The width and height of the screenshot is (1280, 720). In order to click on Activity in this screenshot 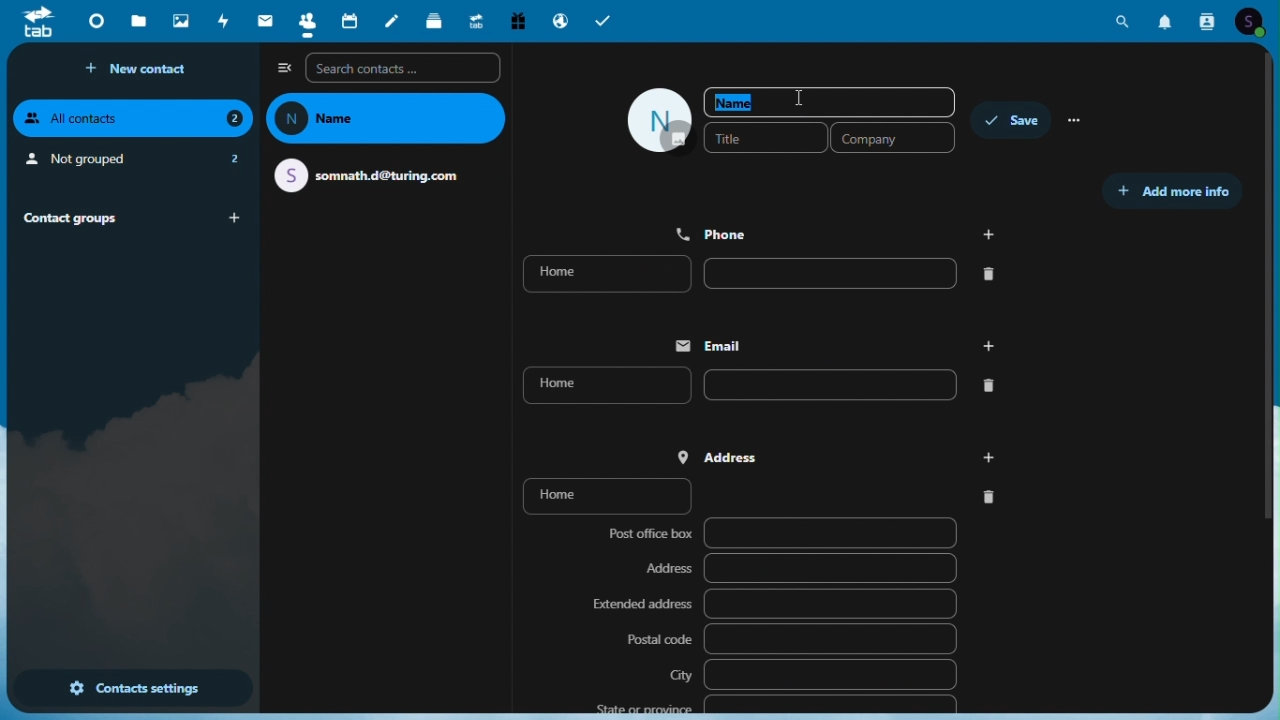, I will do `click(225, 21)`.